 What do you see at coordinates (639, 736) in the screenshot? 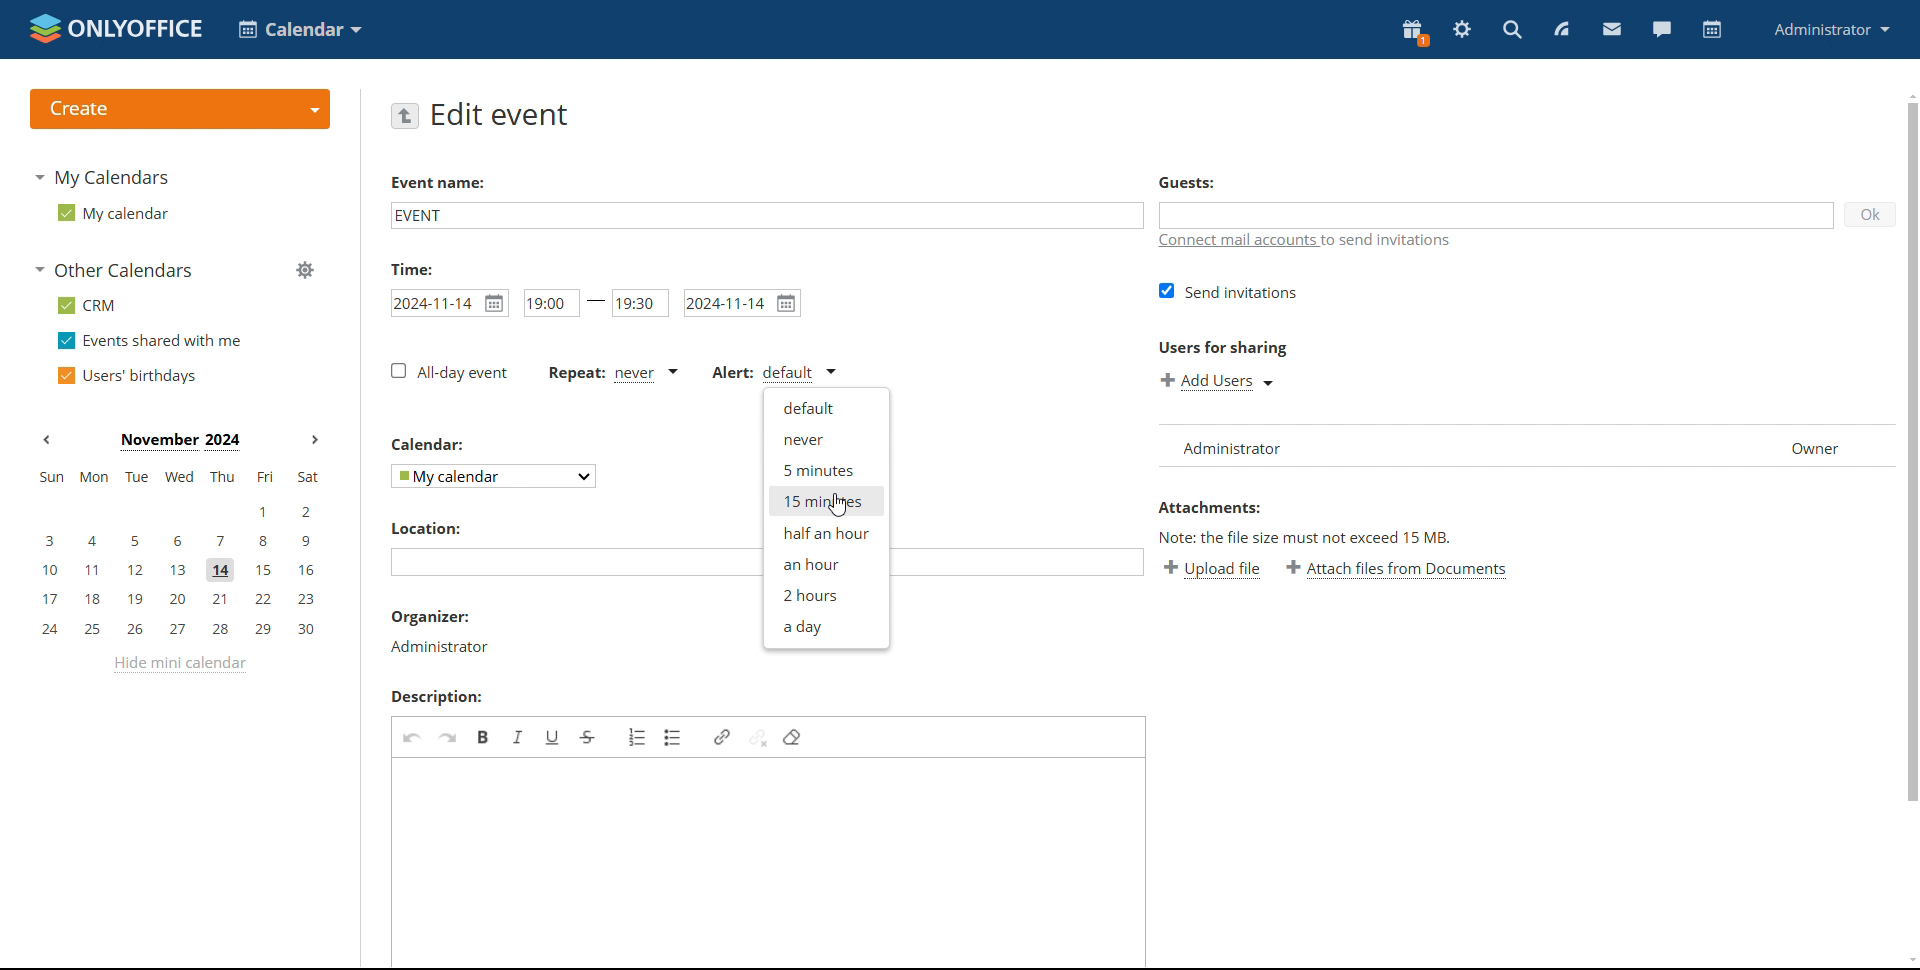
I see `insert/remove numbered list` at bounding box center [639, 736].